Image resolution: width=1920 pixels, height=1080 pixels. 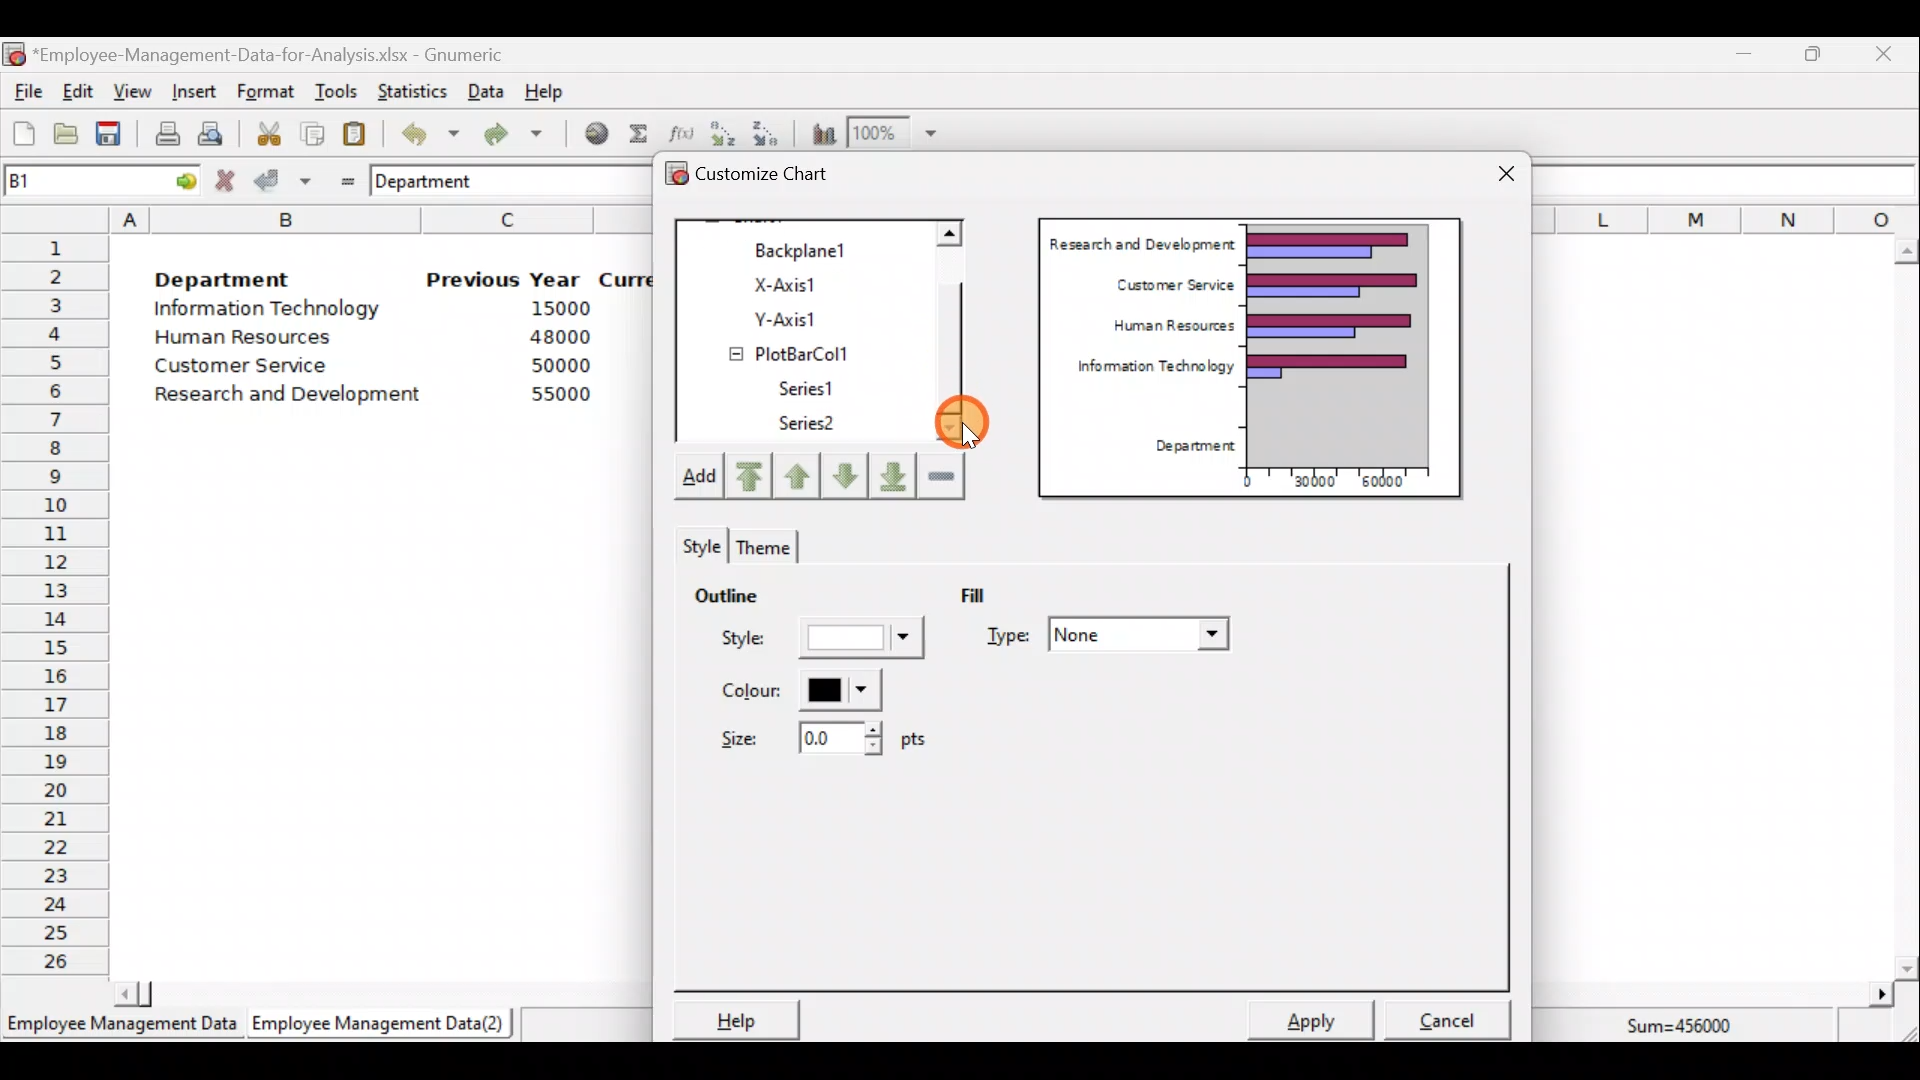 What do you see at coordinates (1247, 481) in the screenshot?
I see `0` at bounding box center [1247, 481].